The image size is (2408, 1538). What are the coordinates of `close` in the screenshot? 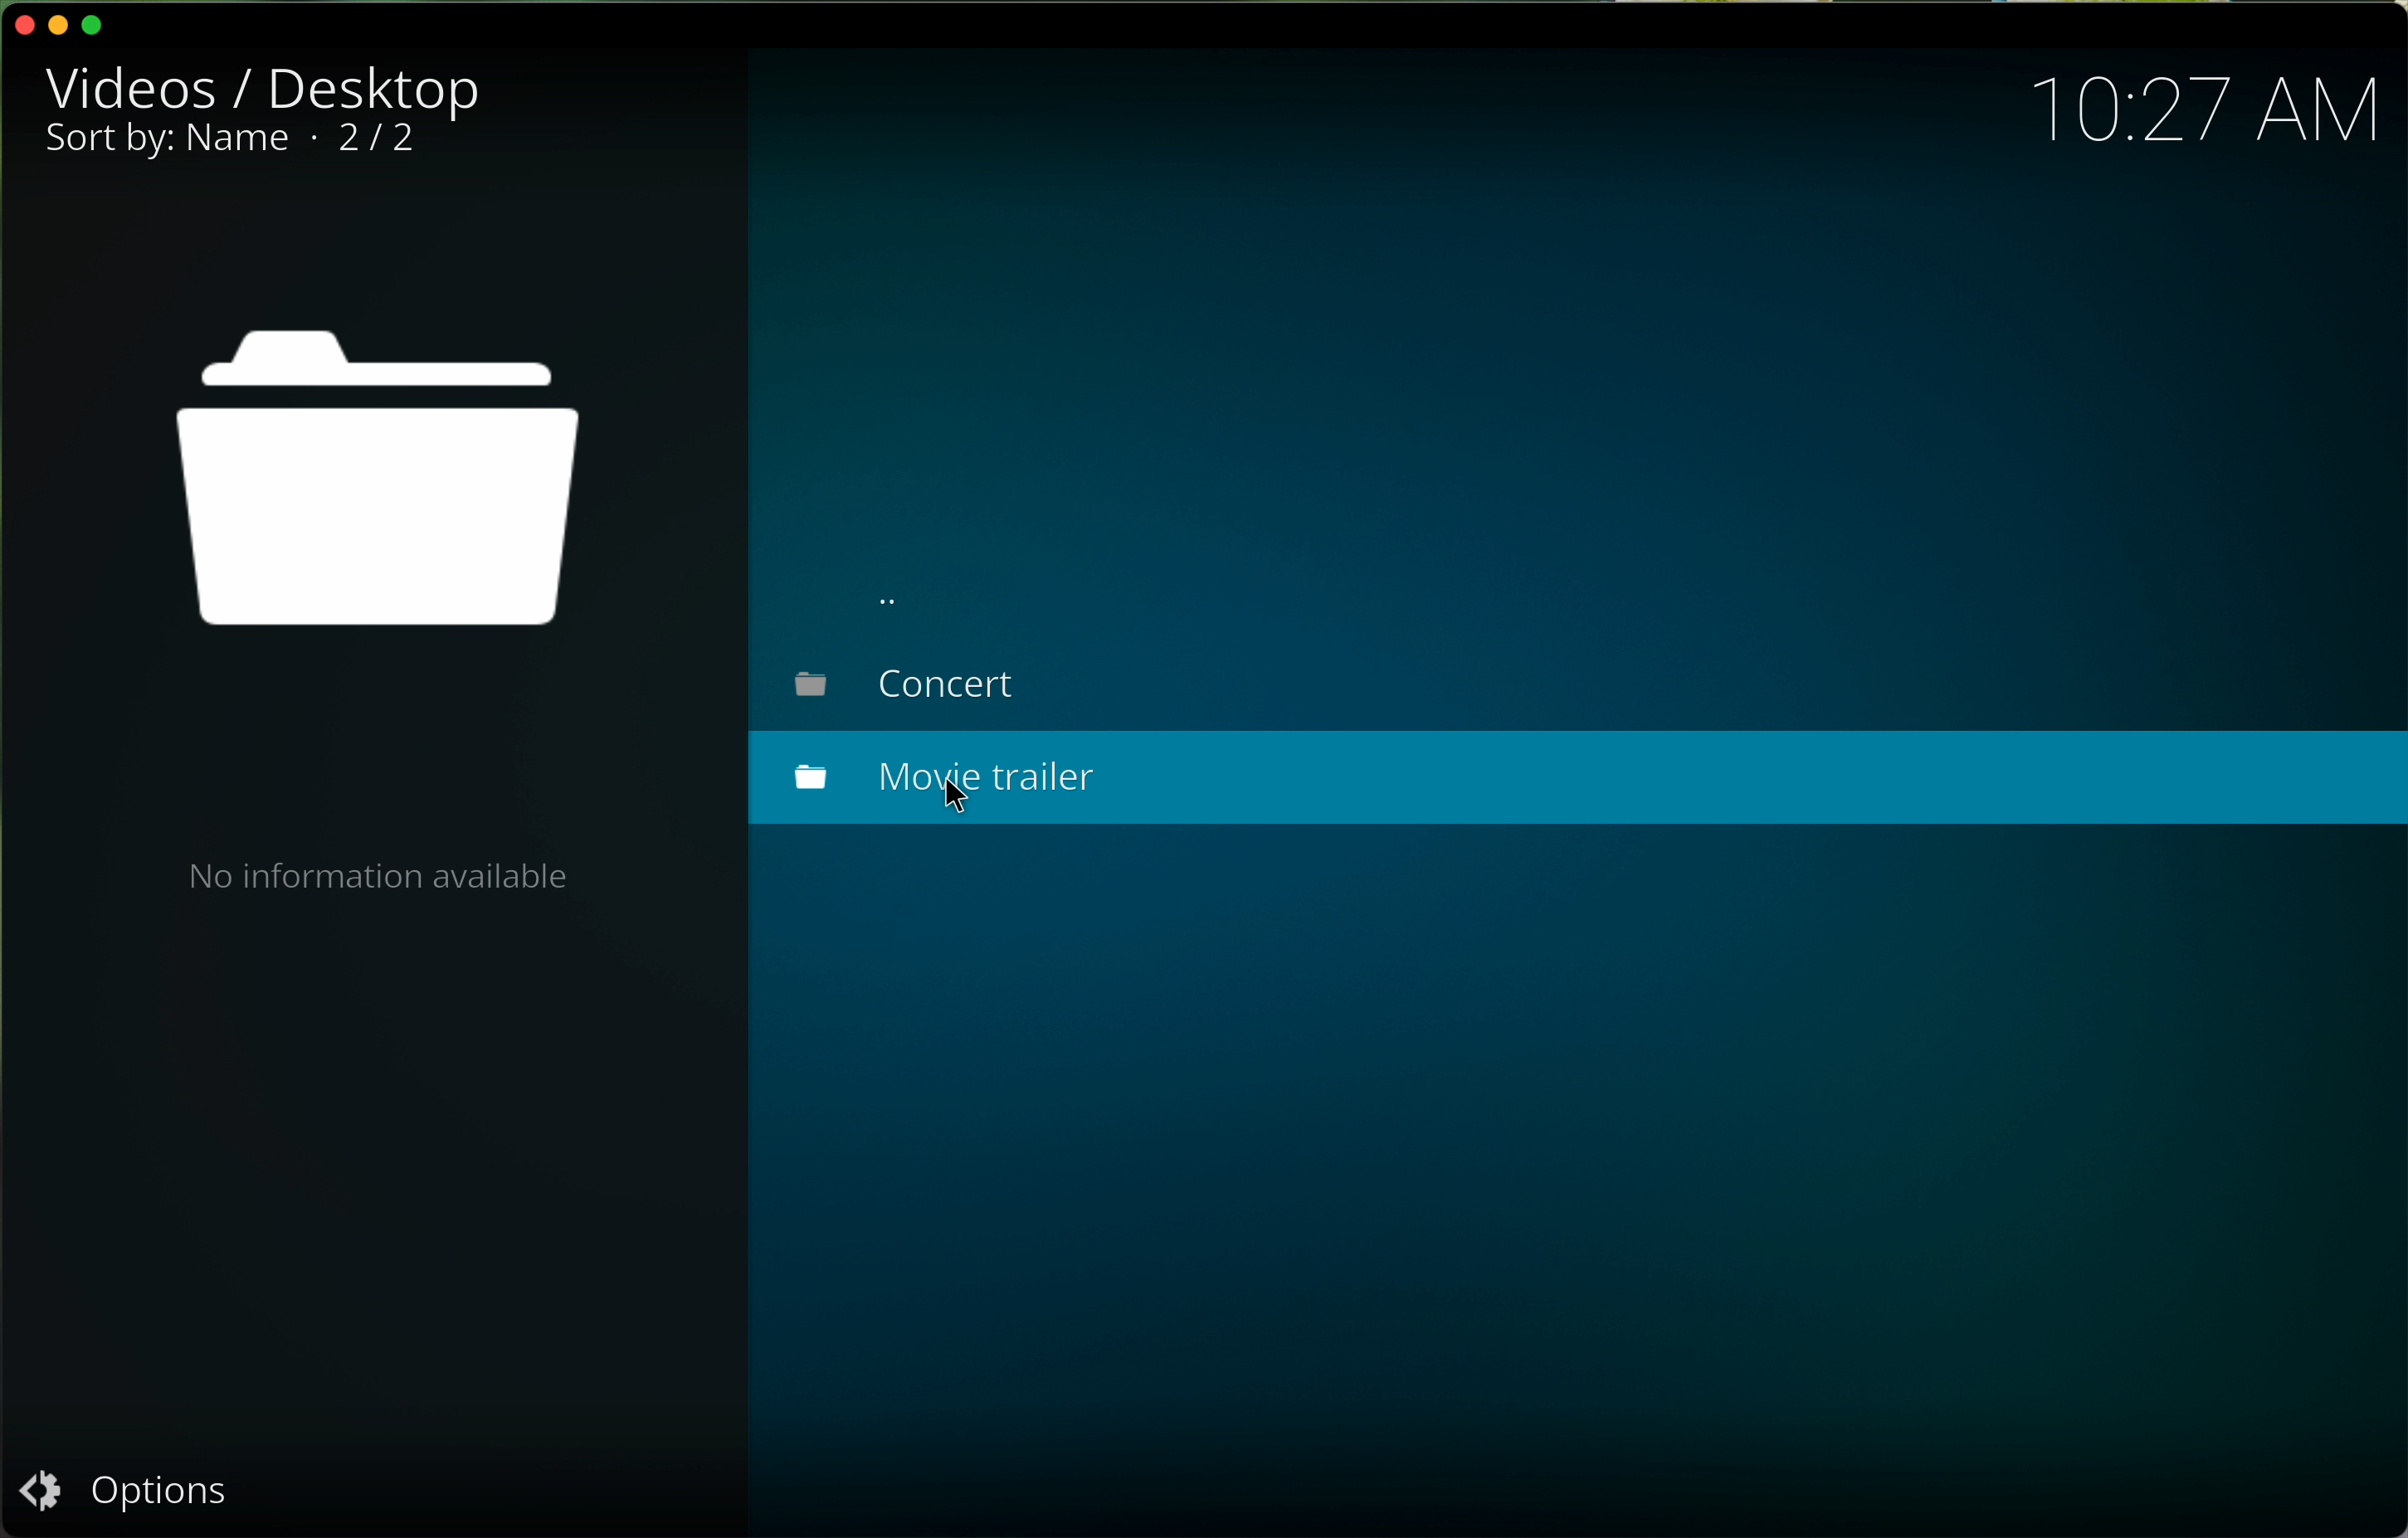 It's located at (23, 20).